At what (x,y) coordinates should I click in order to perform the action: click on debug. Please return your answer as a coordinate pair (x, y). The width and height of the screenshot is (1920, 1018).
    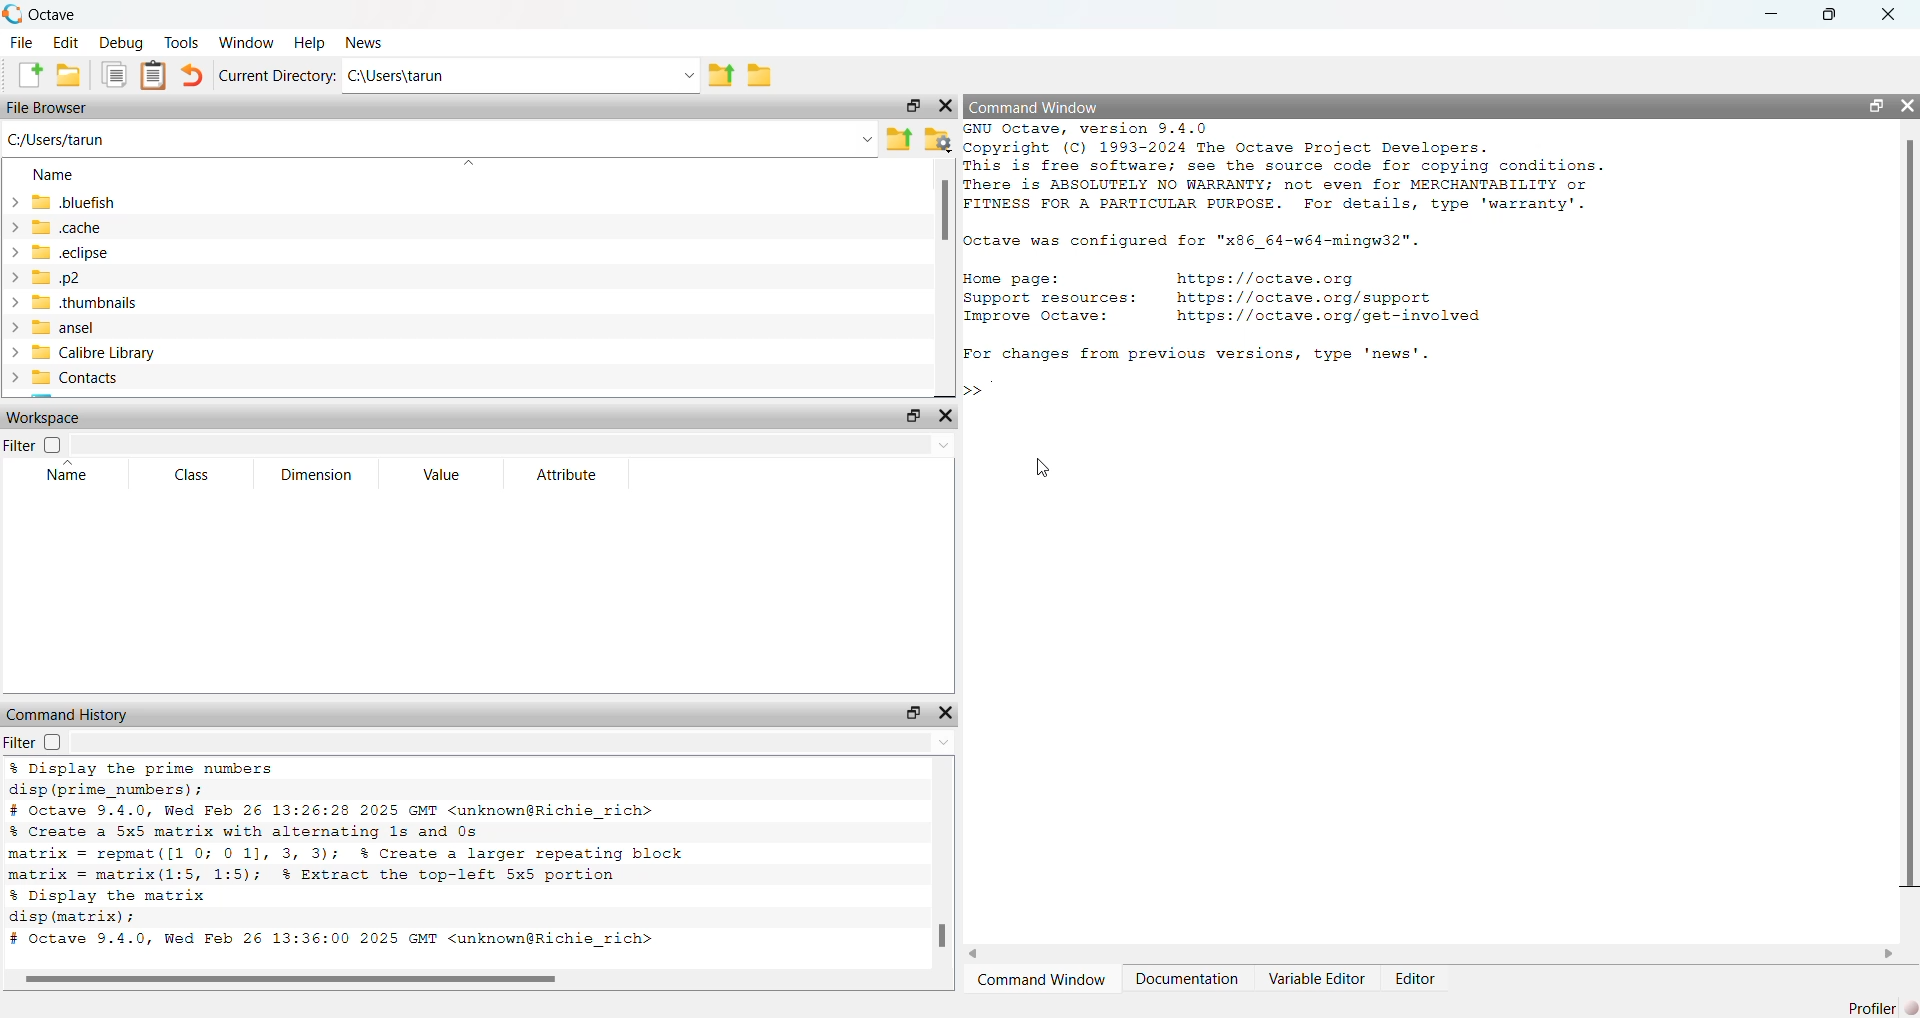
    Looking at the image, I should click on (119, 44).